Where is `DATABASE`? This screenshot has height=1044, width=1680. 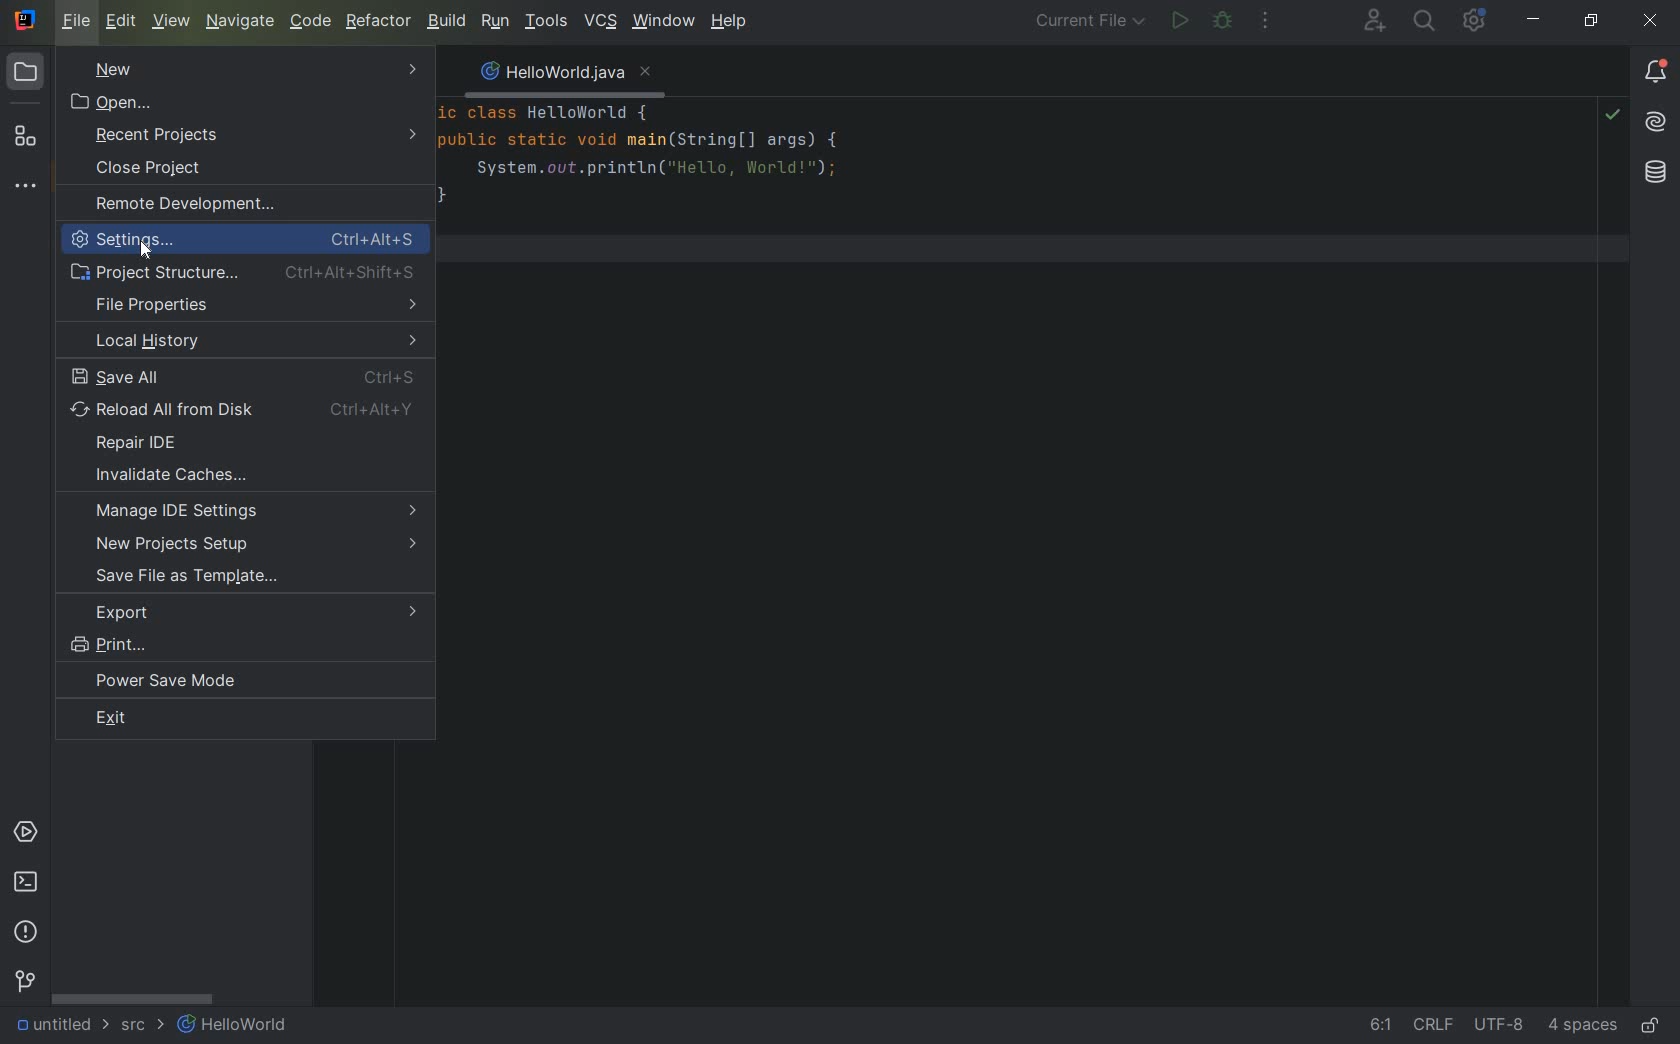
DATABASE is located at coordinates (1656, 174).